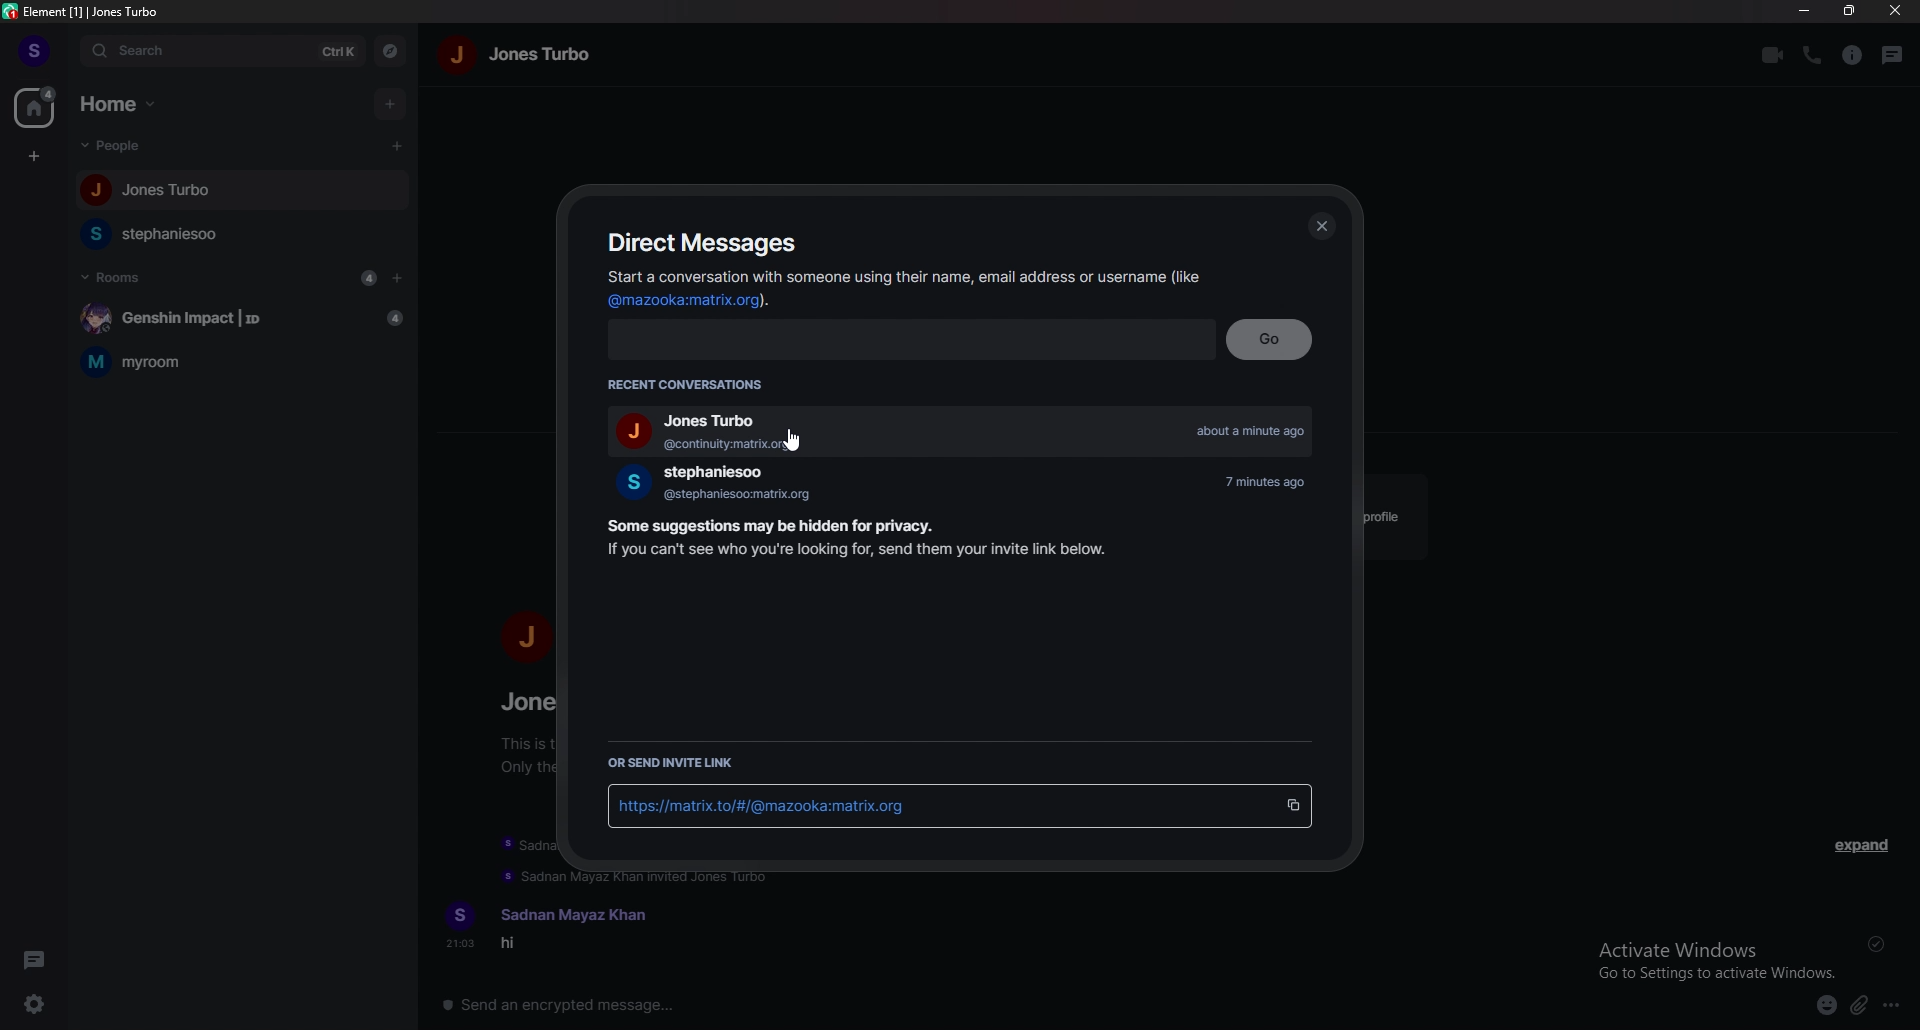 The width and height of the screenshot is (1920, 1030). I want to click on jones turbo, so click(542, 56).